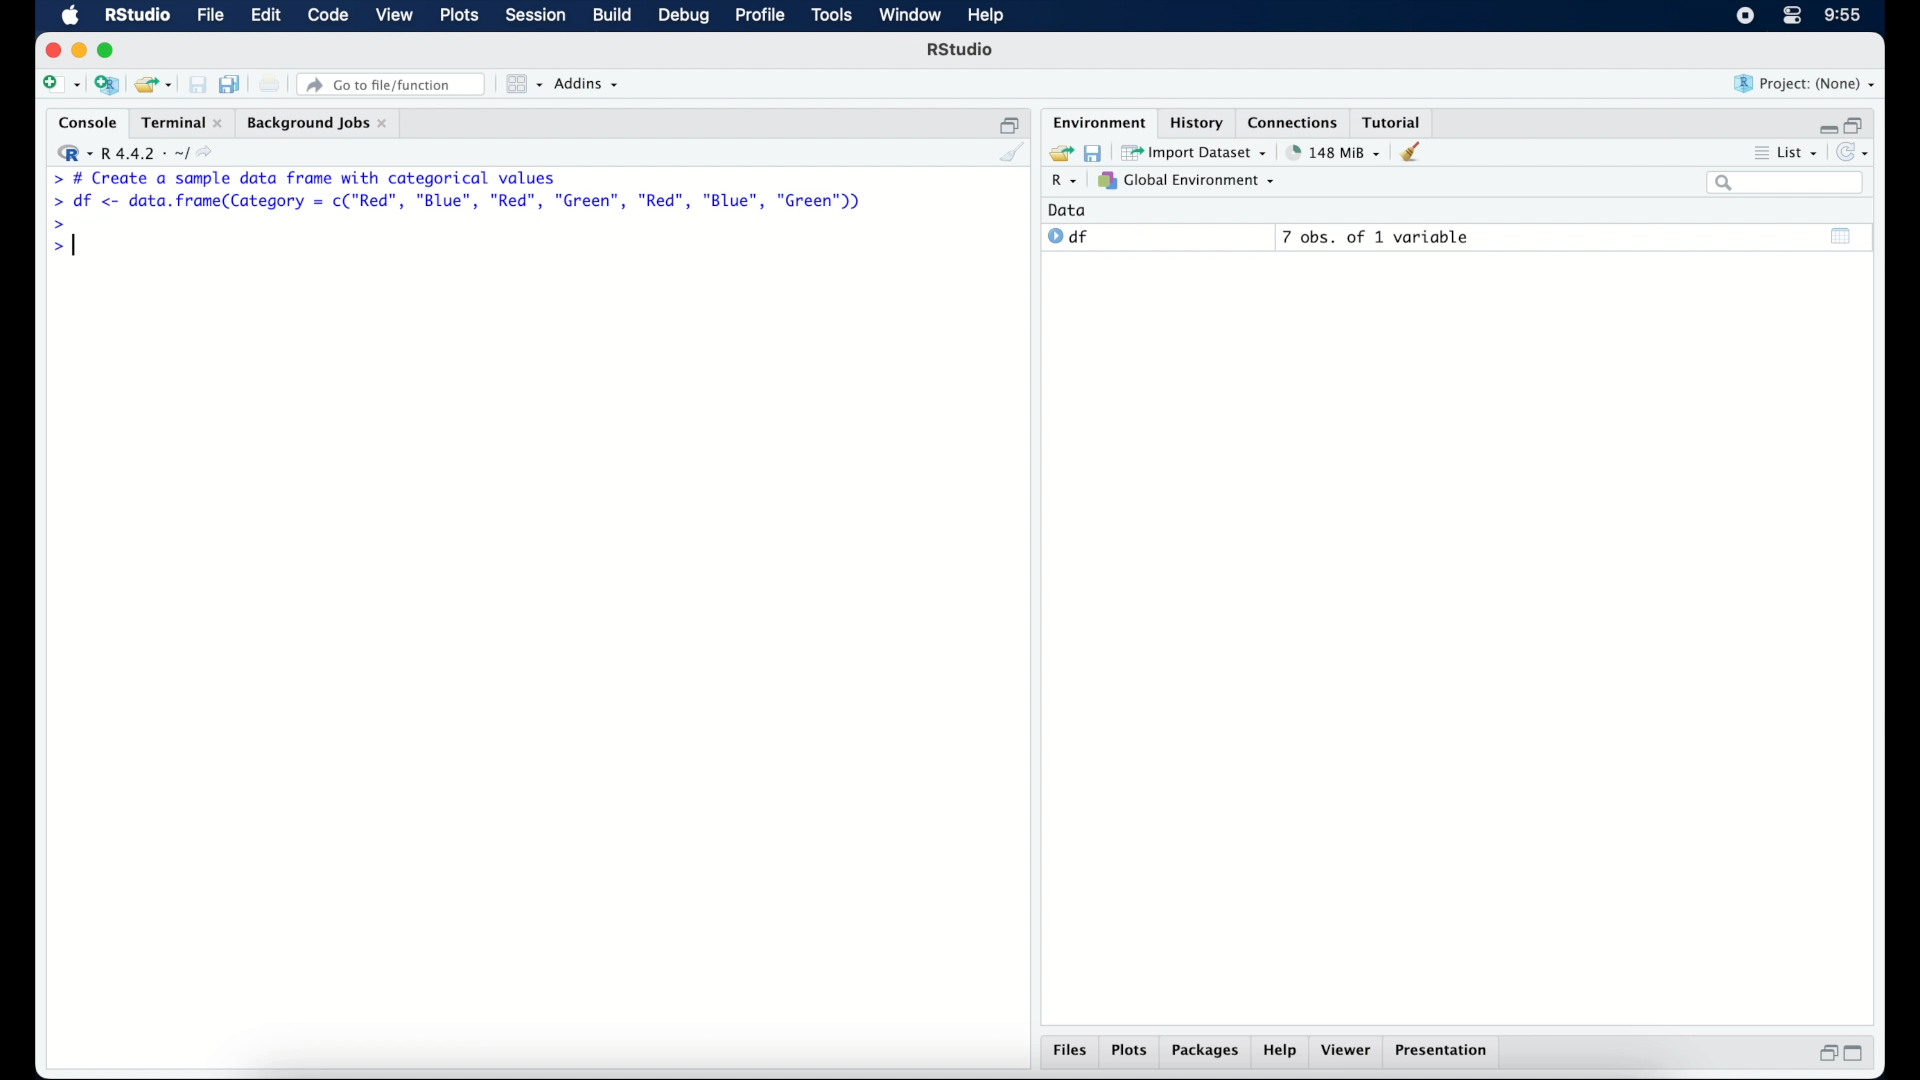 The image size is (1920, 1080). I want to click on df, so click(1070, 237).